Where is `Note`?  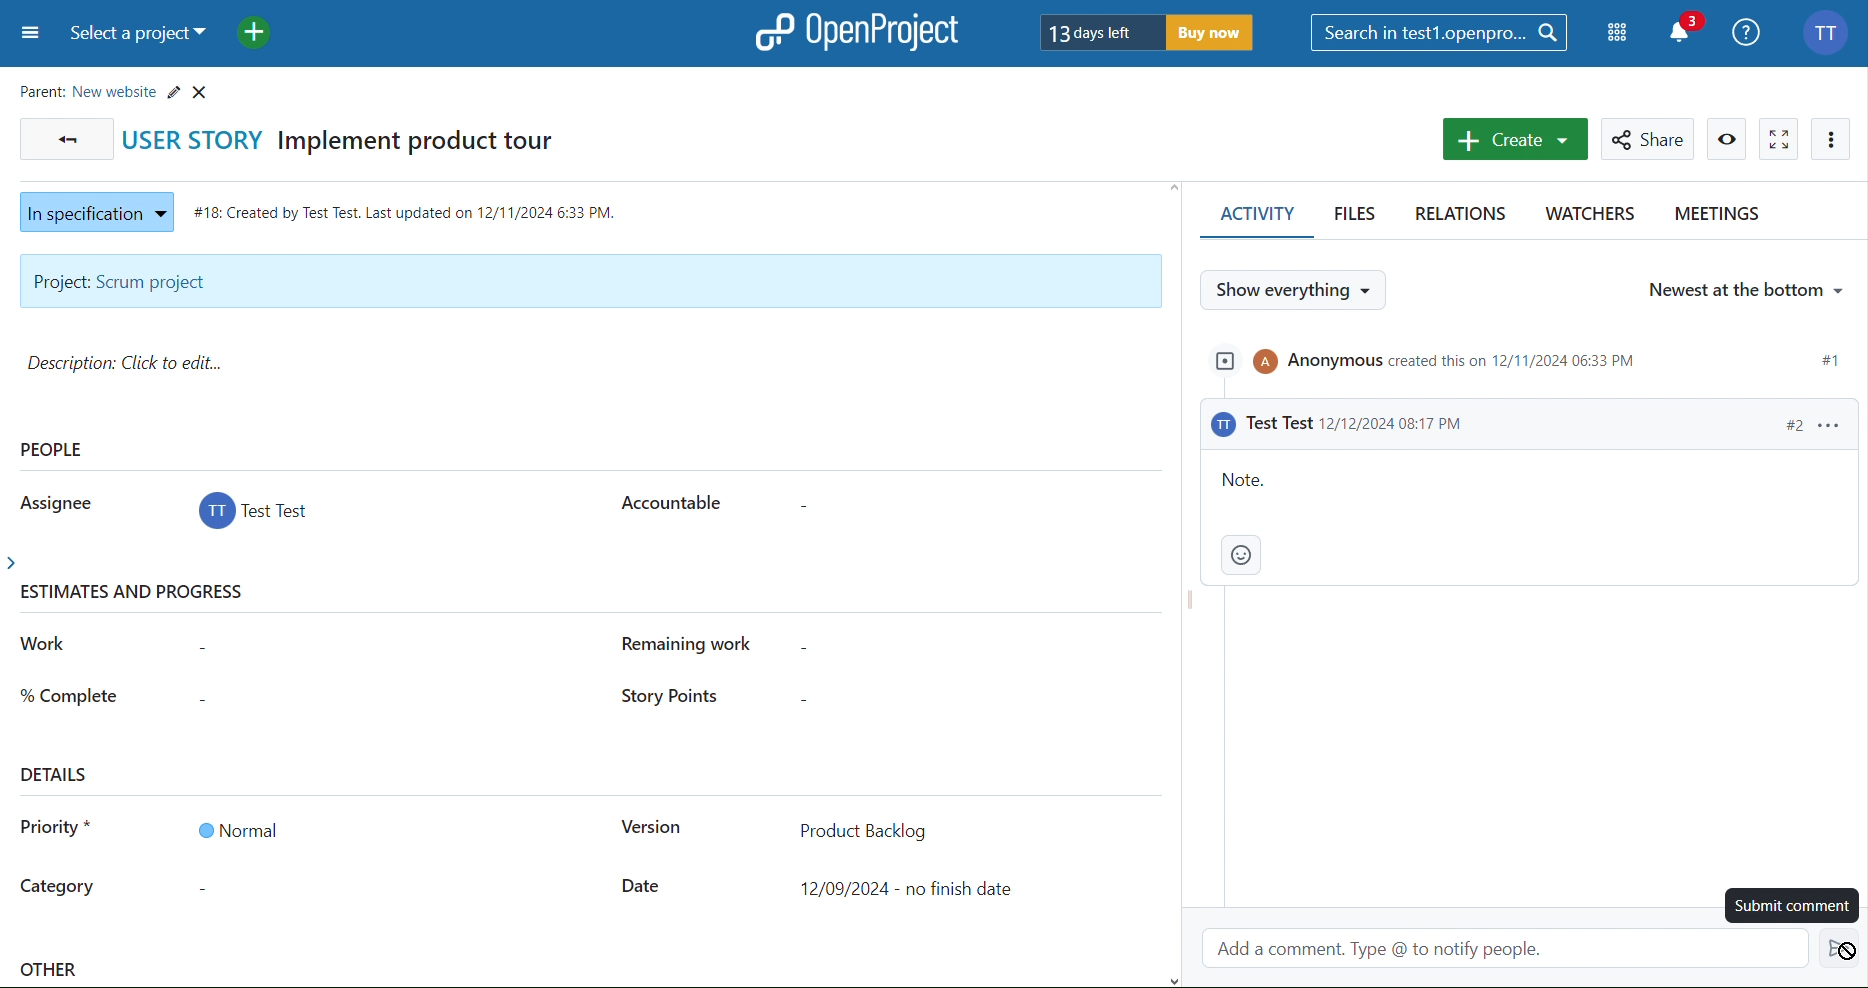 Note is located at coordinates (1527, 518).